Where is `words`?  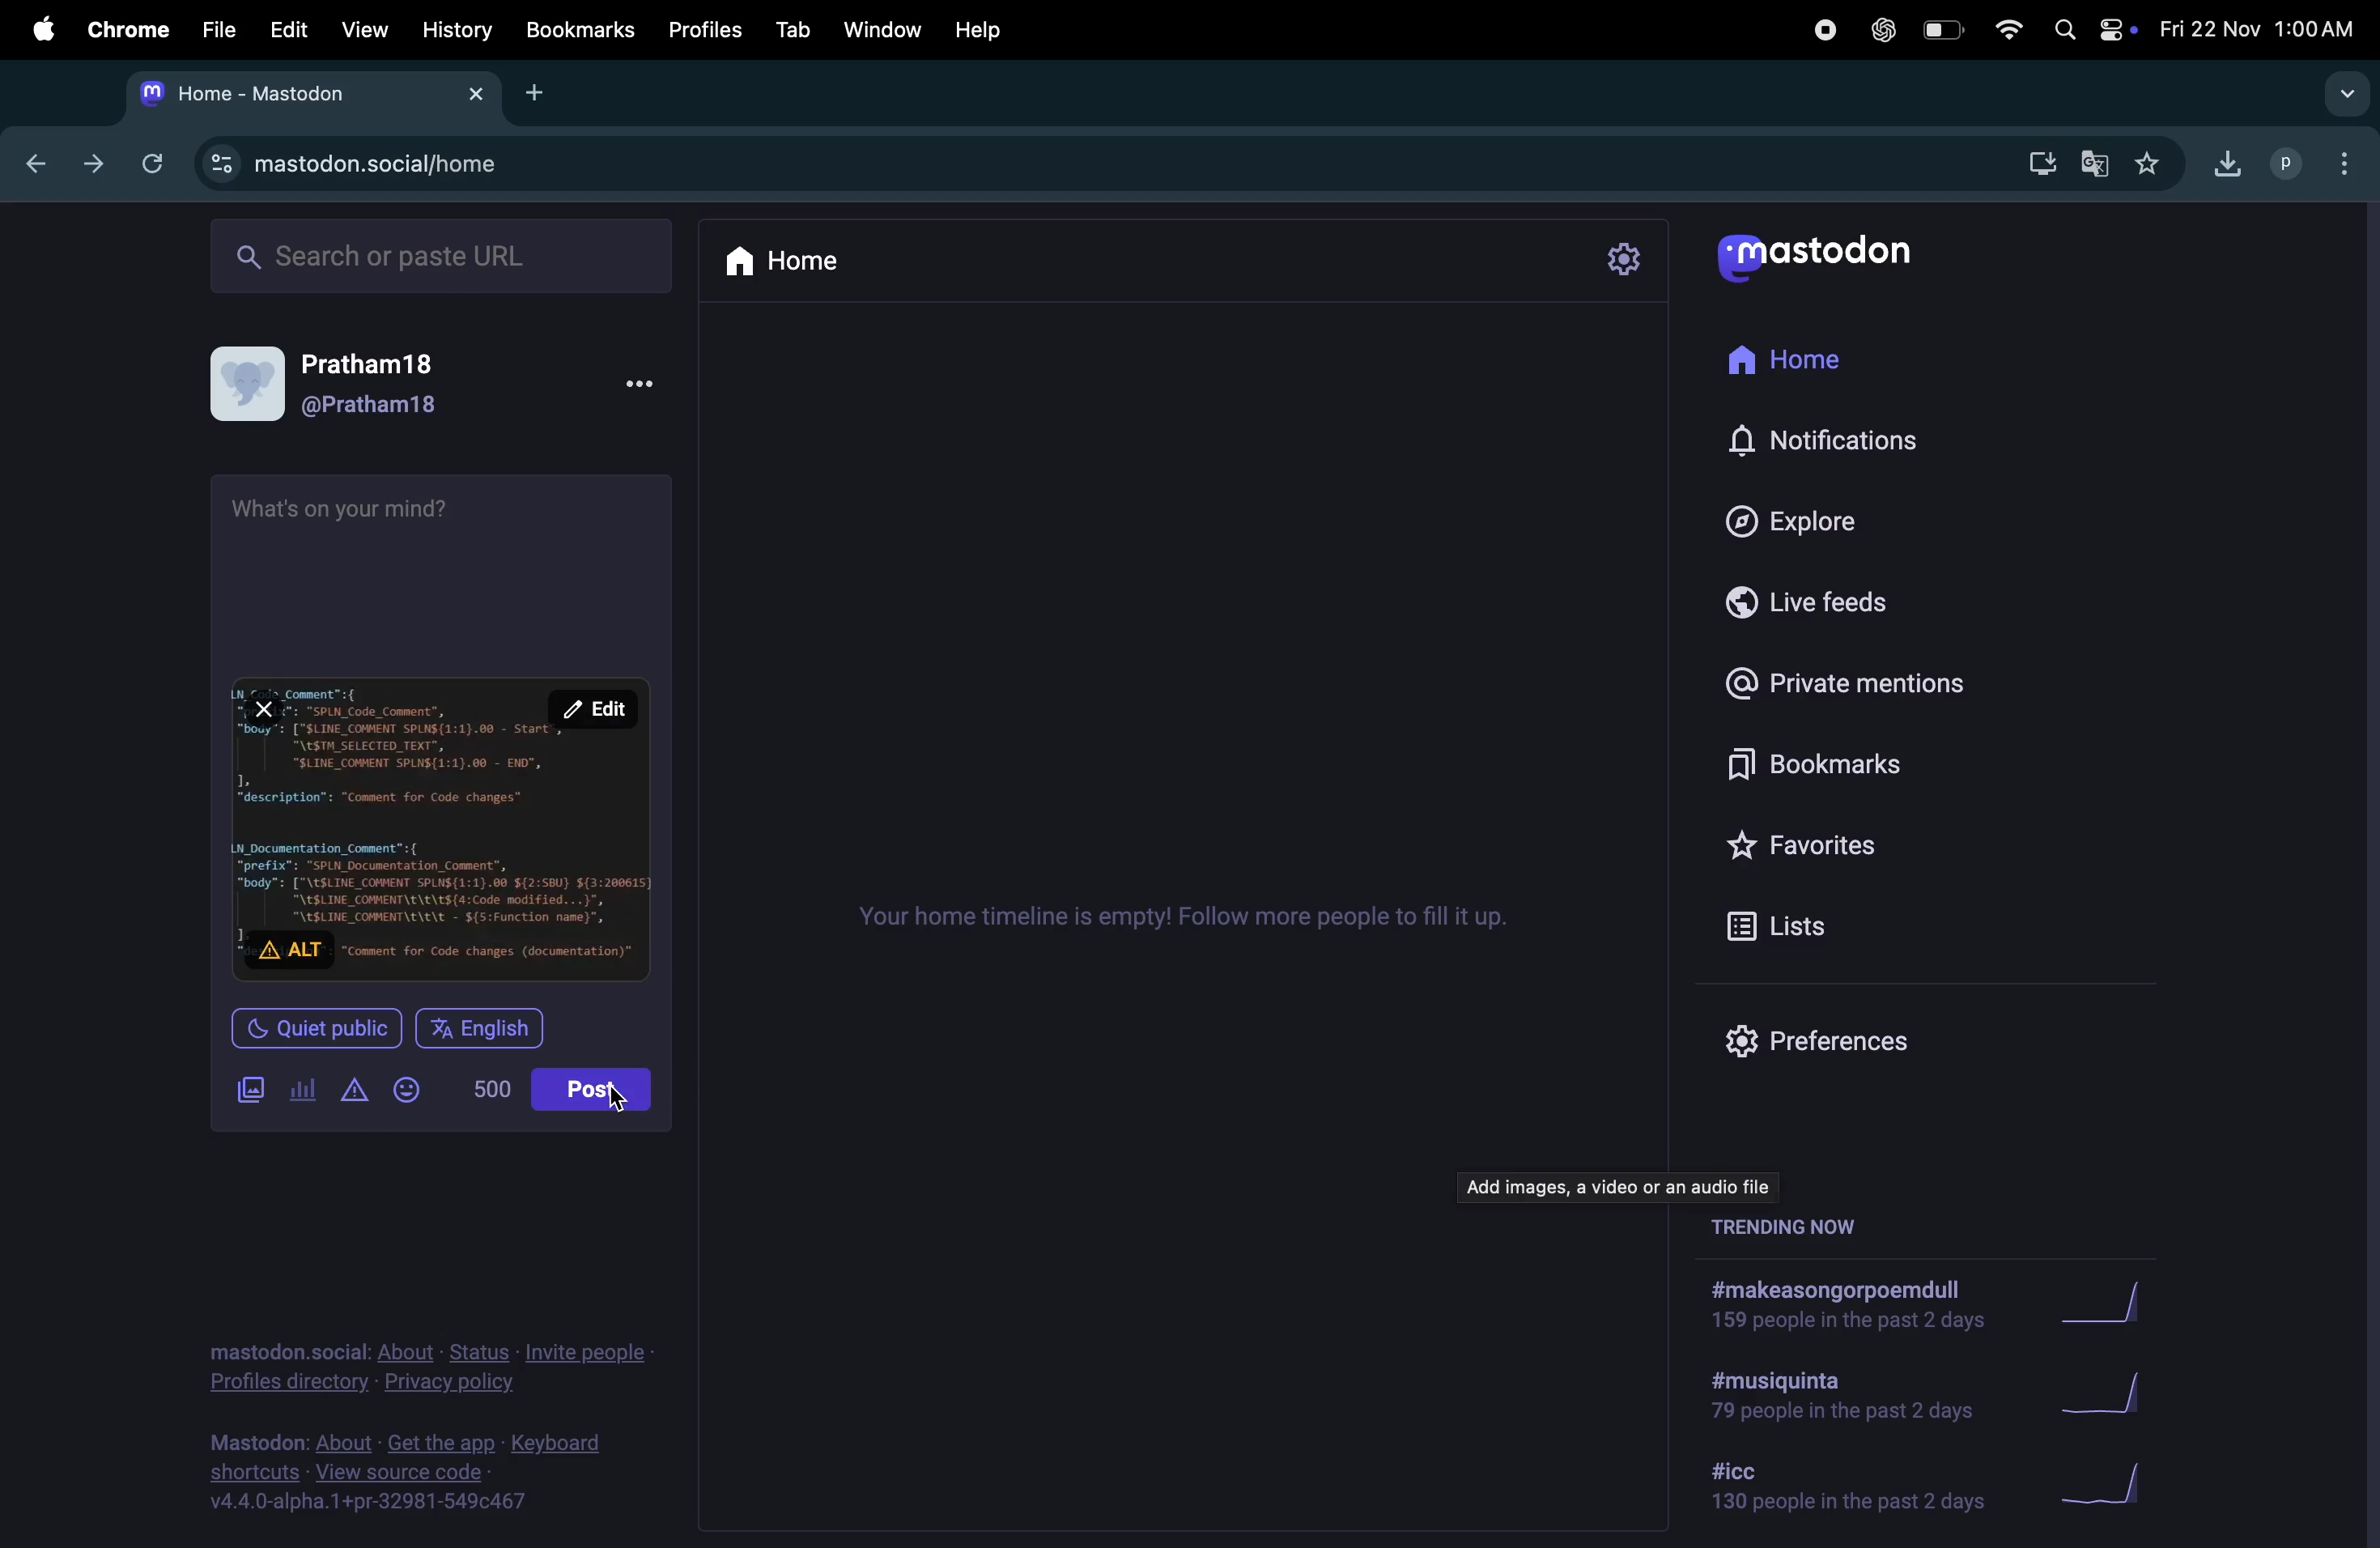 words is located at coordinates (487, 1092).